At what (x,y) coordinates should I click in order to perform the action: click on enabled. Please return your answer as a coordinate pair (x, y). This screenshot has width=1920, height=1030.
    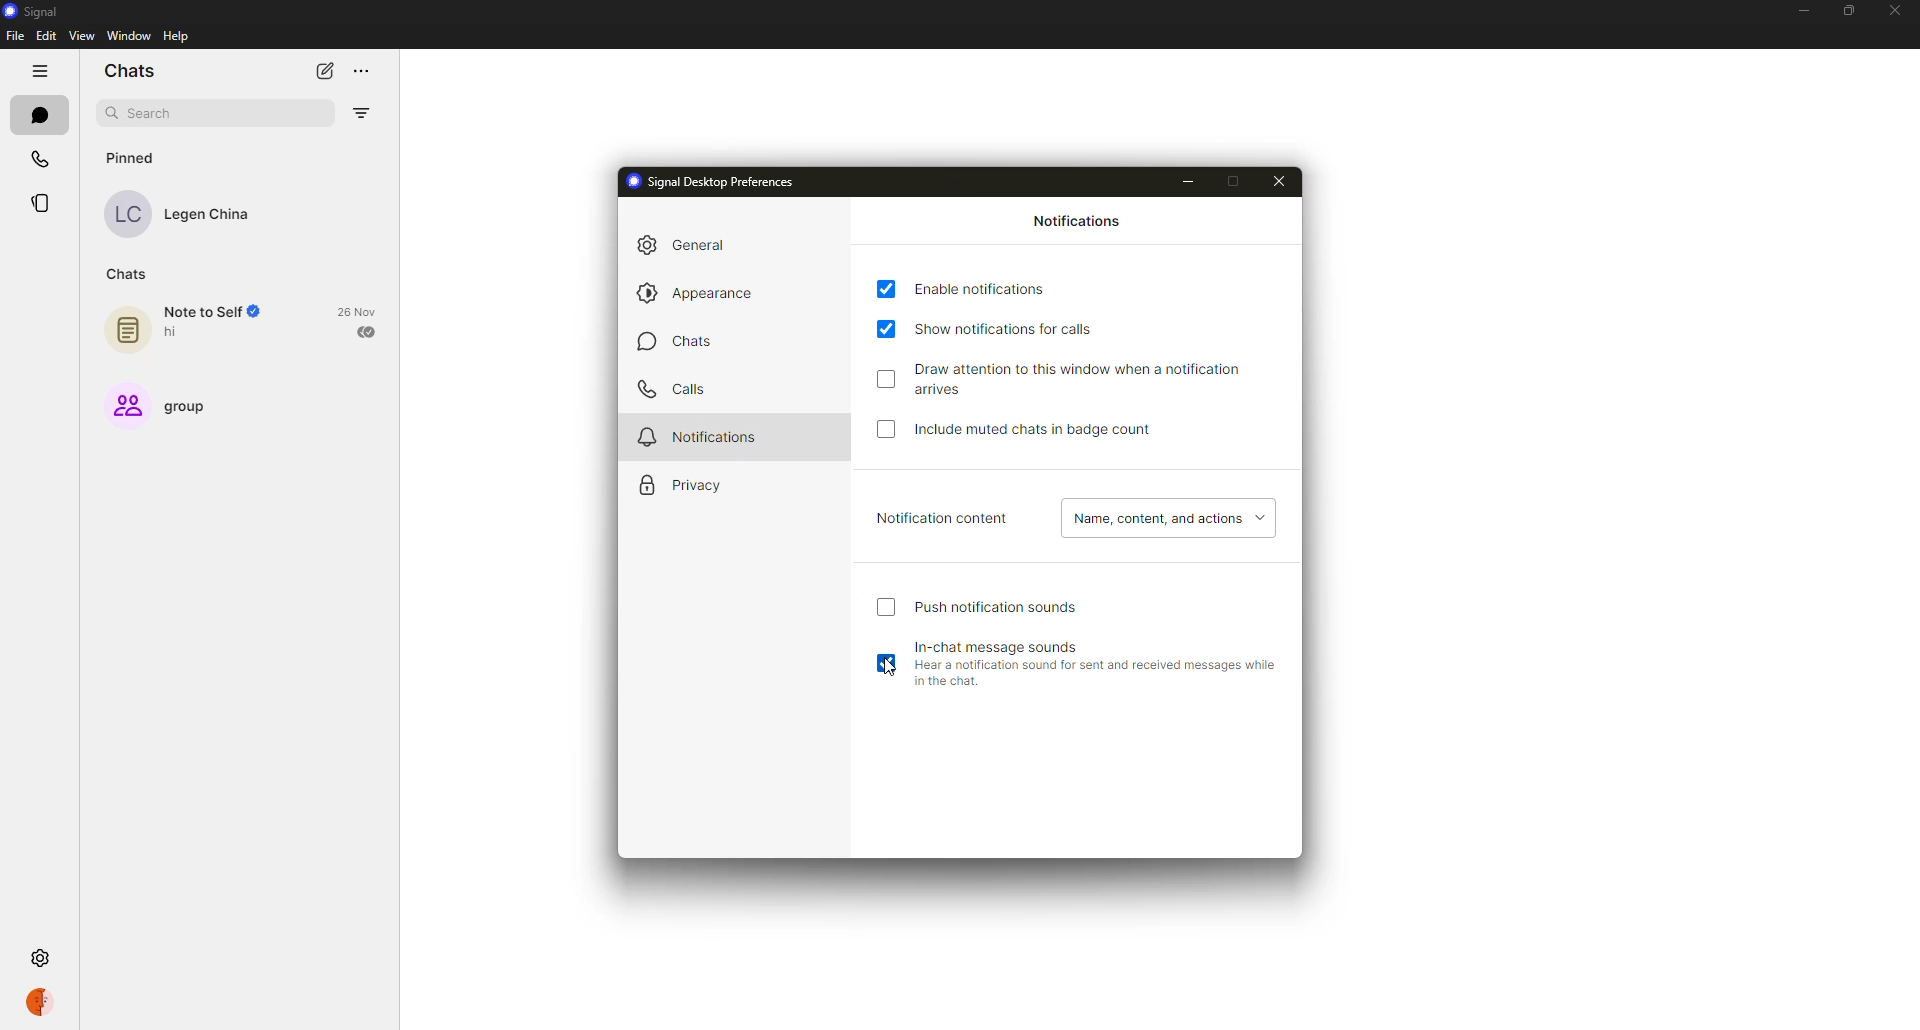
    Looking at the image, I should click on (883, 666).